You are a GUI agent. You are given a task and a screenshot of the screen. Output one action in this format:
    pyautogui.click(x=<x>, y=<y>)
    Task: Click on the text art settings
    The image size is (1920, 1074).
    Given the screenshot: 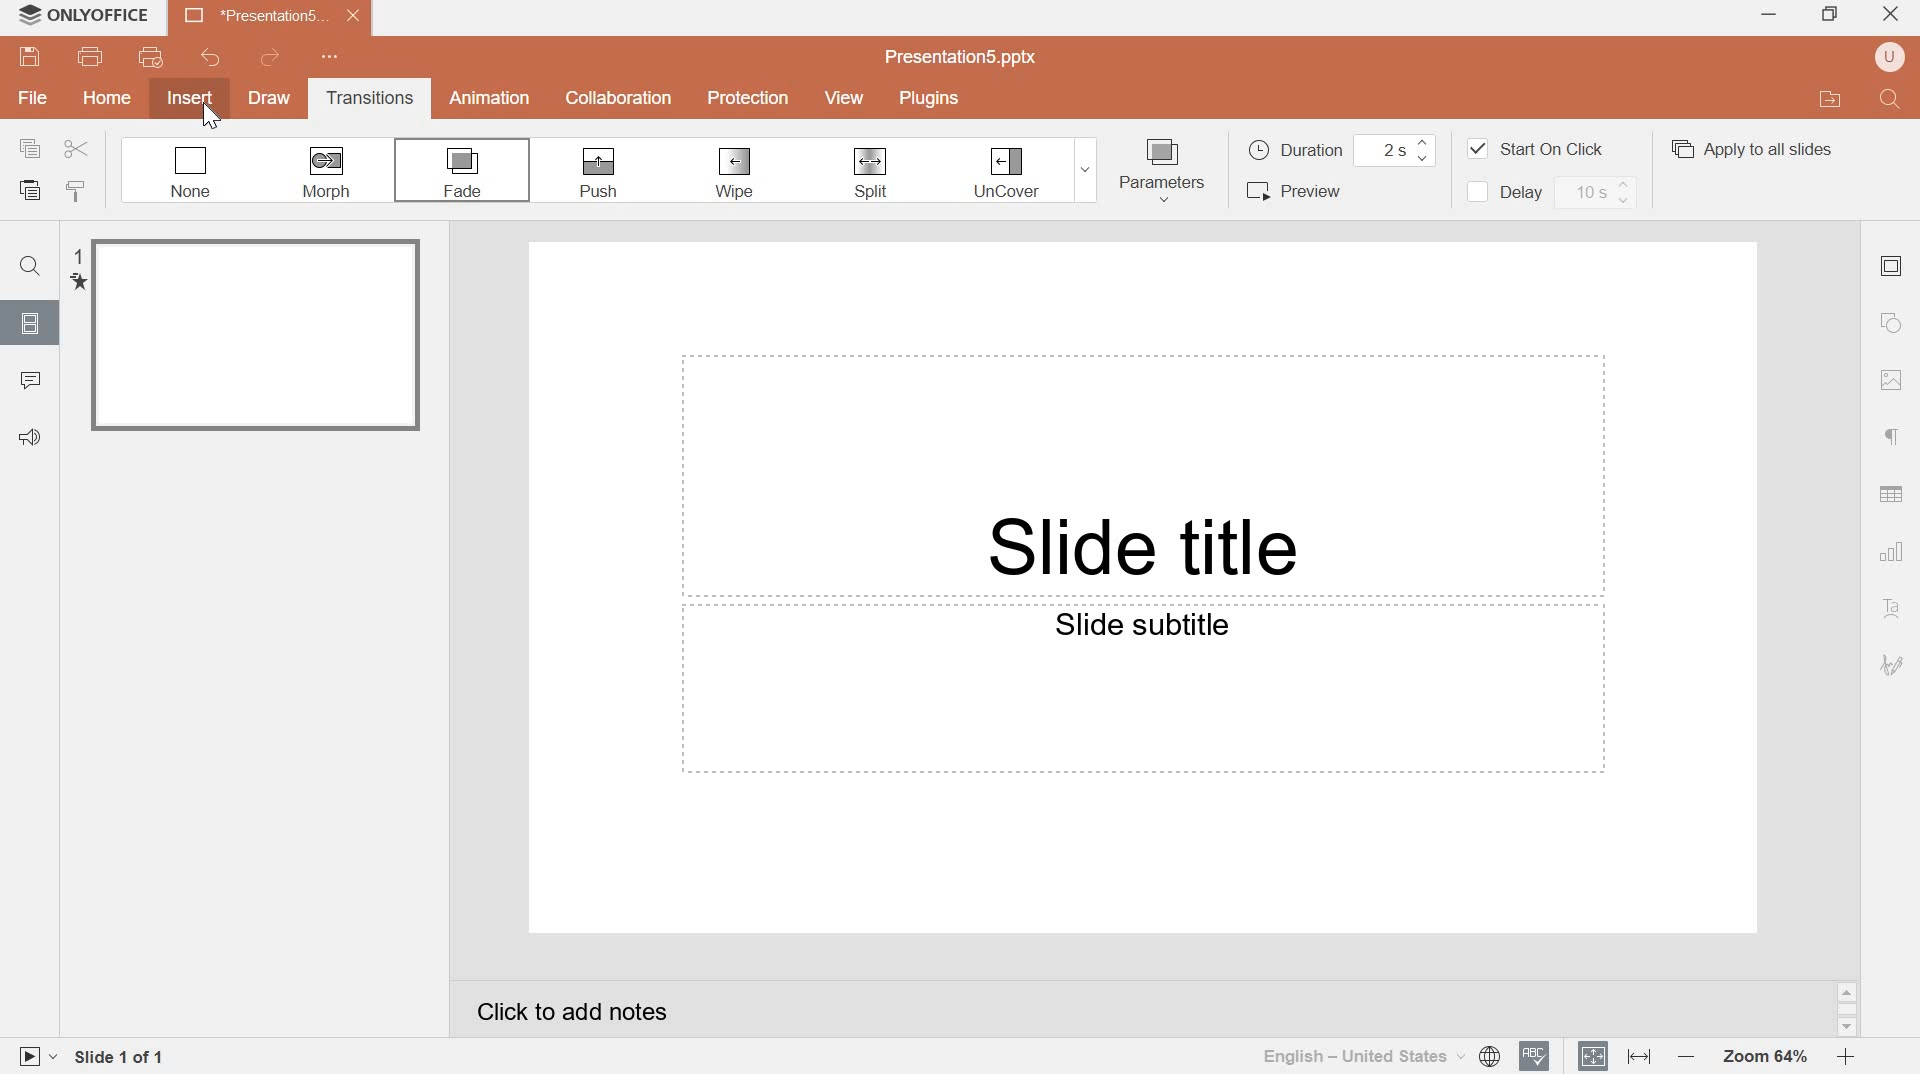 What is the action you would take?
    pyautogui.click(x=1889, y=610)
    